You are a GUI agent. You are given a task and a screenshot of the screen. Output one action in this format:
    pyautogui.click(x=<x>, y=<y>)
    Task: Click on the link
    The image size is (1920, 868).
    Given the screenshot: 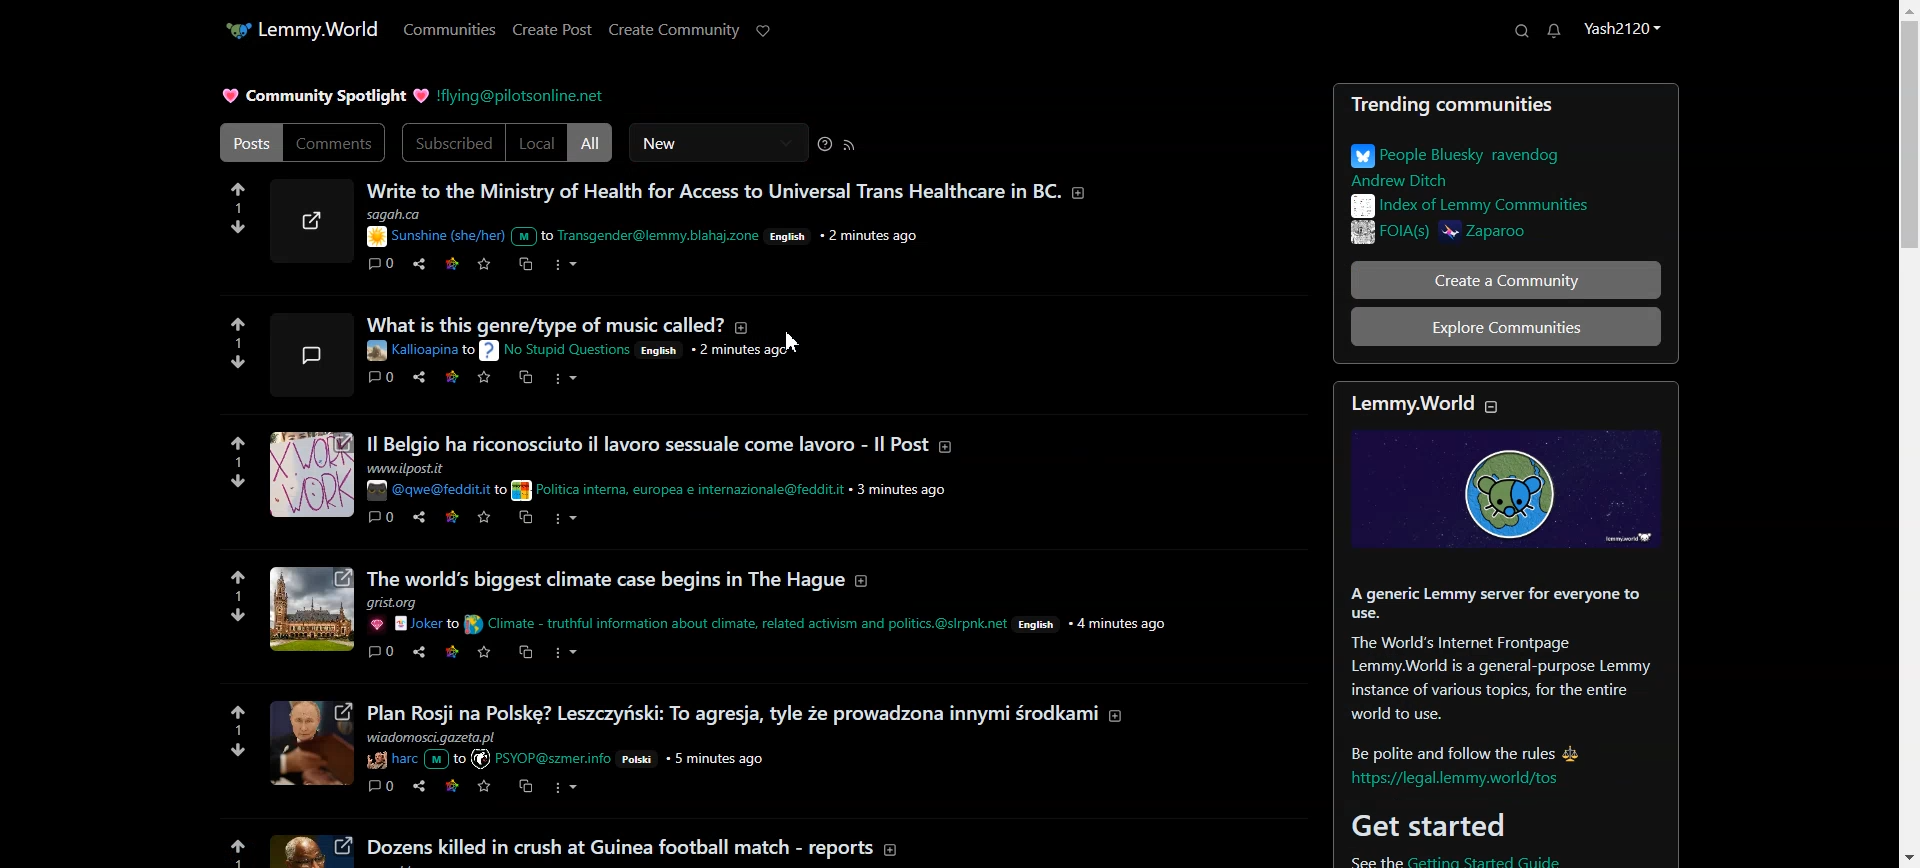 What is the action you would take?
    pyautogui.click(x=452, y=786)
    